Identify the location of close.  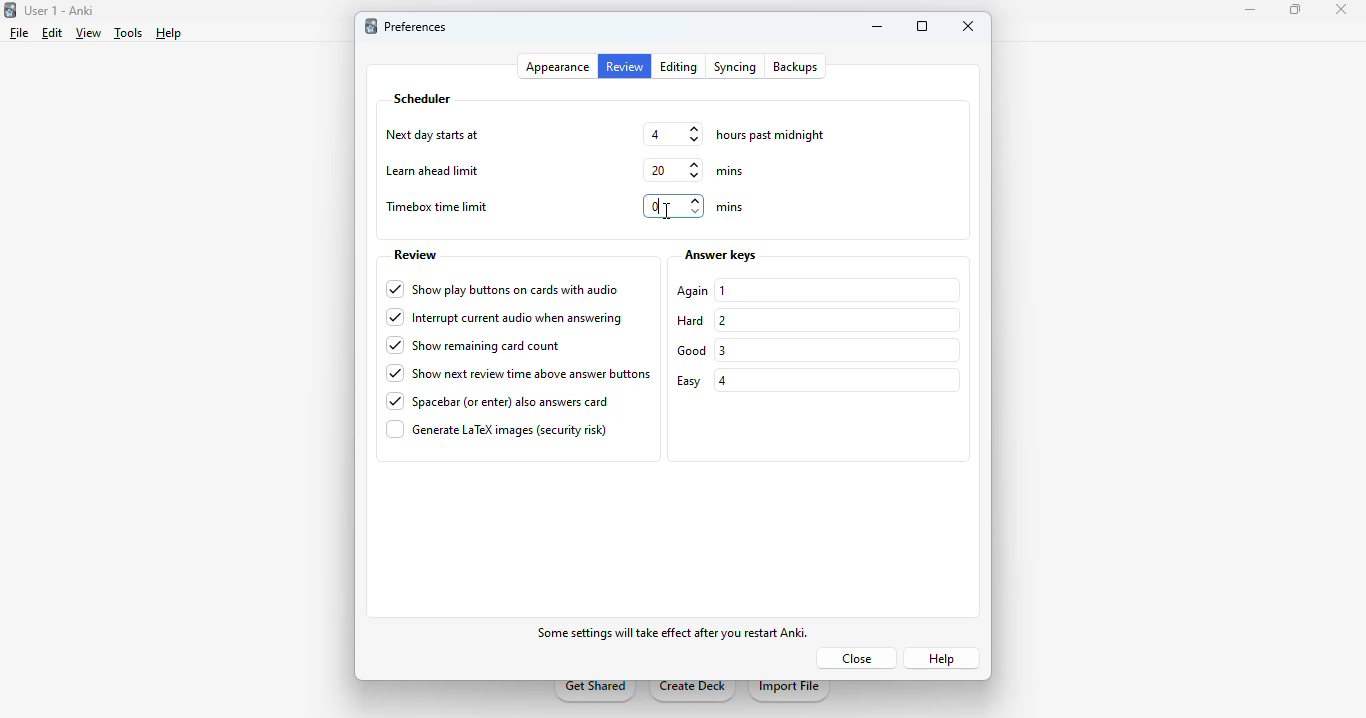
(968, 26).